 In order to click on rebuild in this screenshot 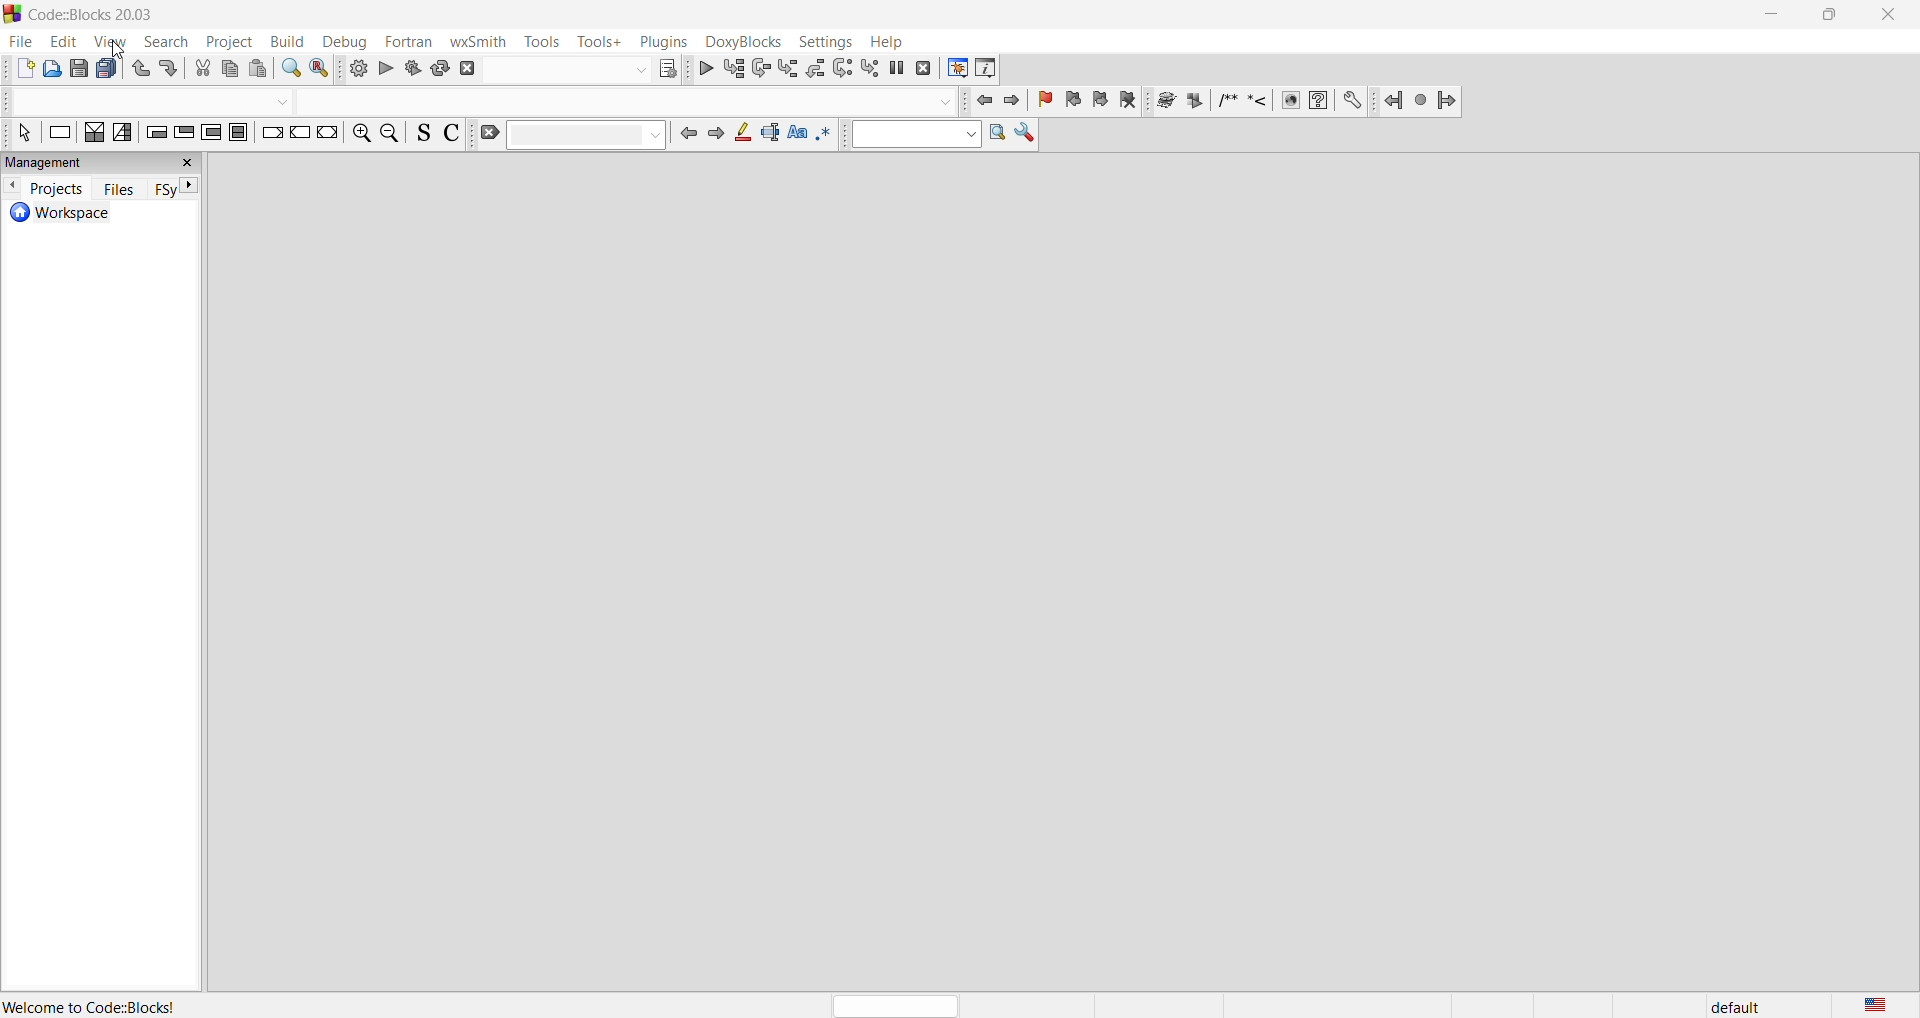, I will do `click(437, 71)`.